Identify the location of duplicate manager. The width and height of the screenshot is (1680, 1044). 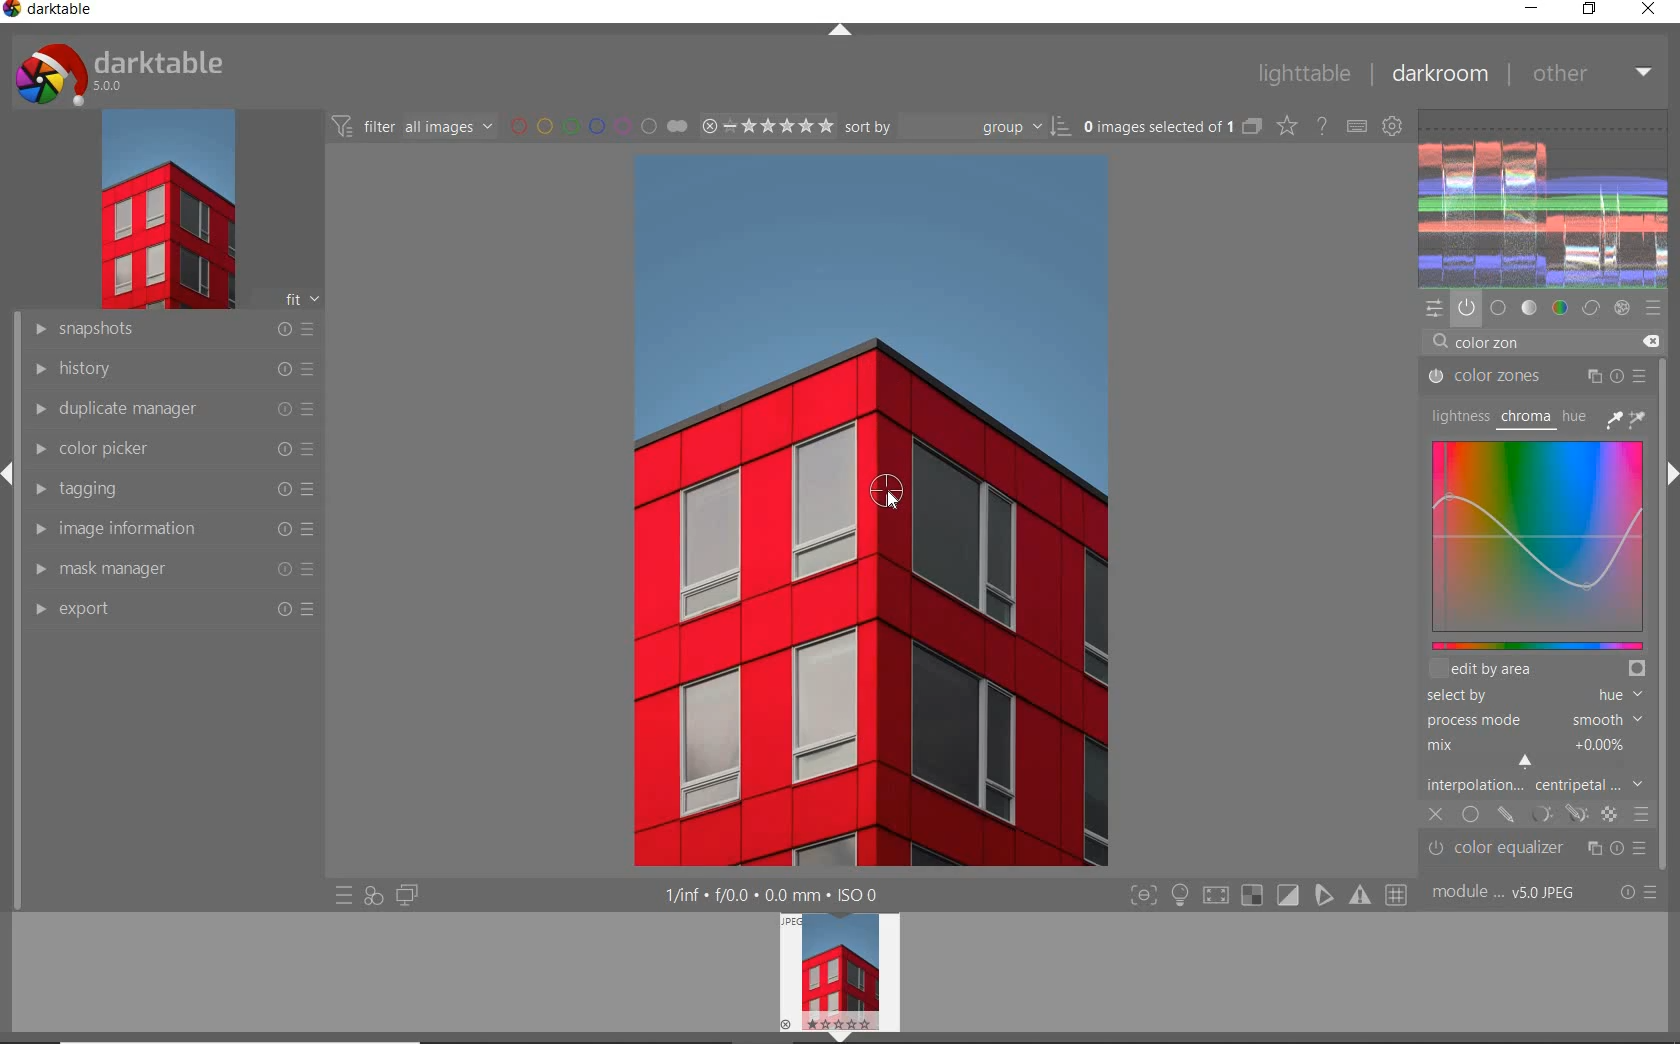
(168, 411).